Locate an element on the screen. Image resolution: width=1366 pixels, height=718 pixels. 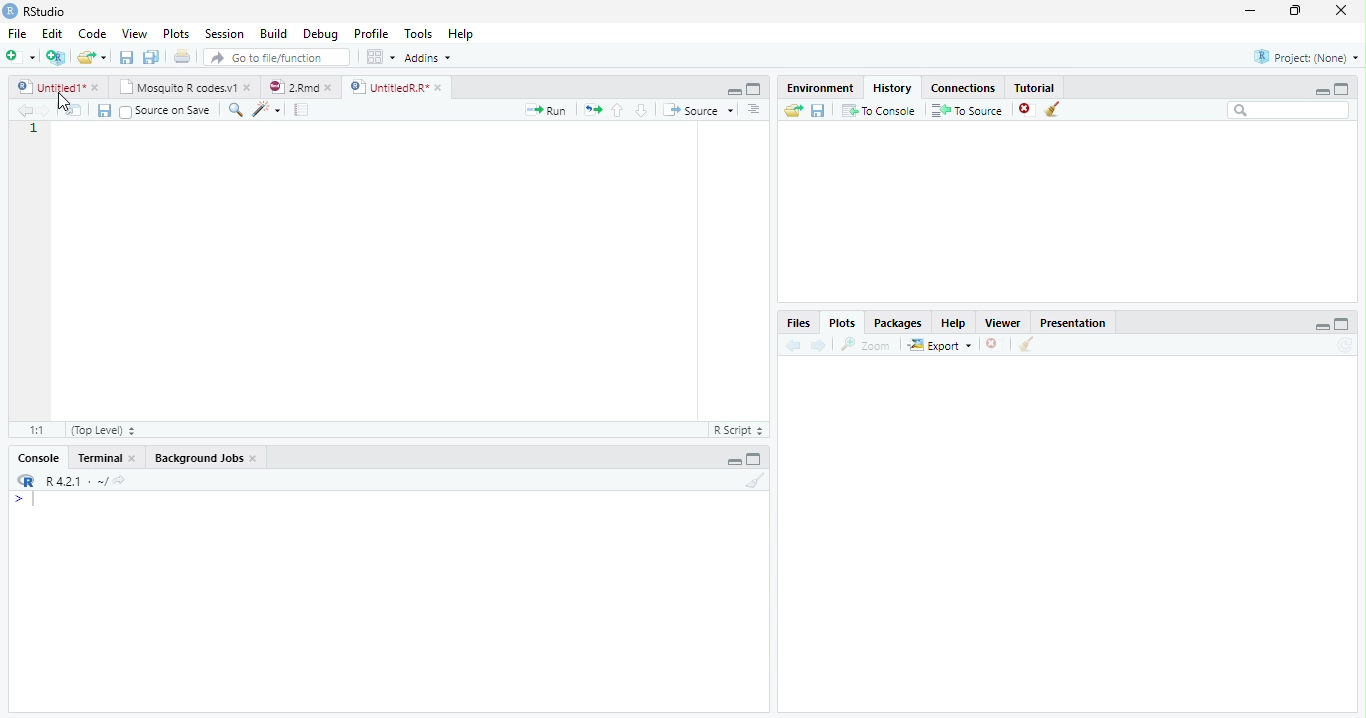
close is located at coordinates (438, 88).